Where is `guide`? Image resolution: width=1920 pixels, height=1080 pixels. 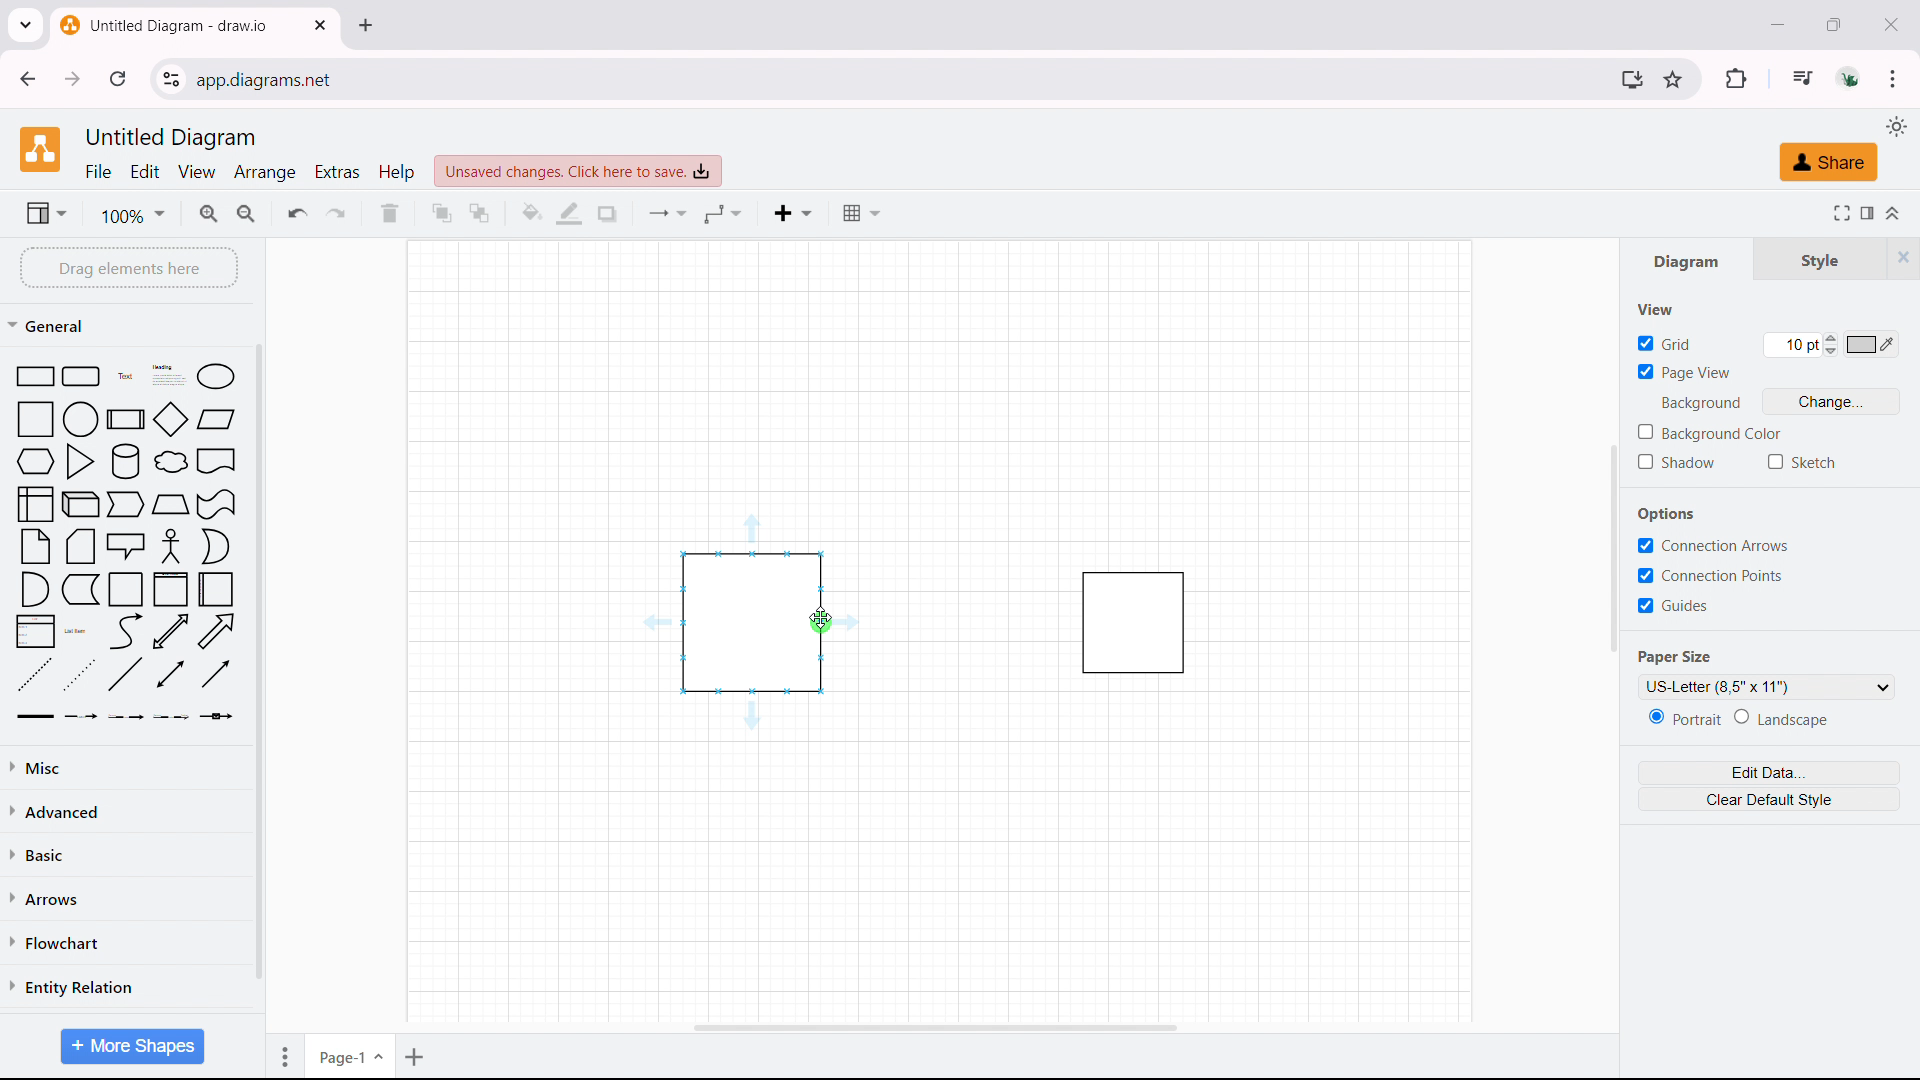
guide is located at coordinates (1672, 605).